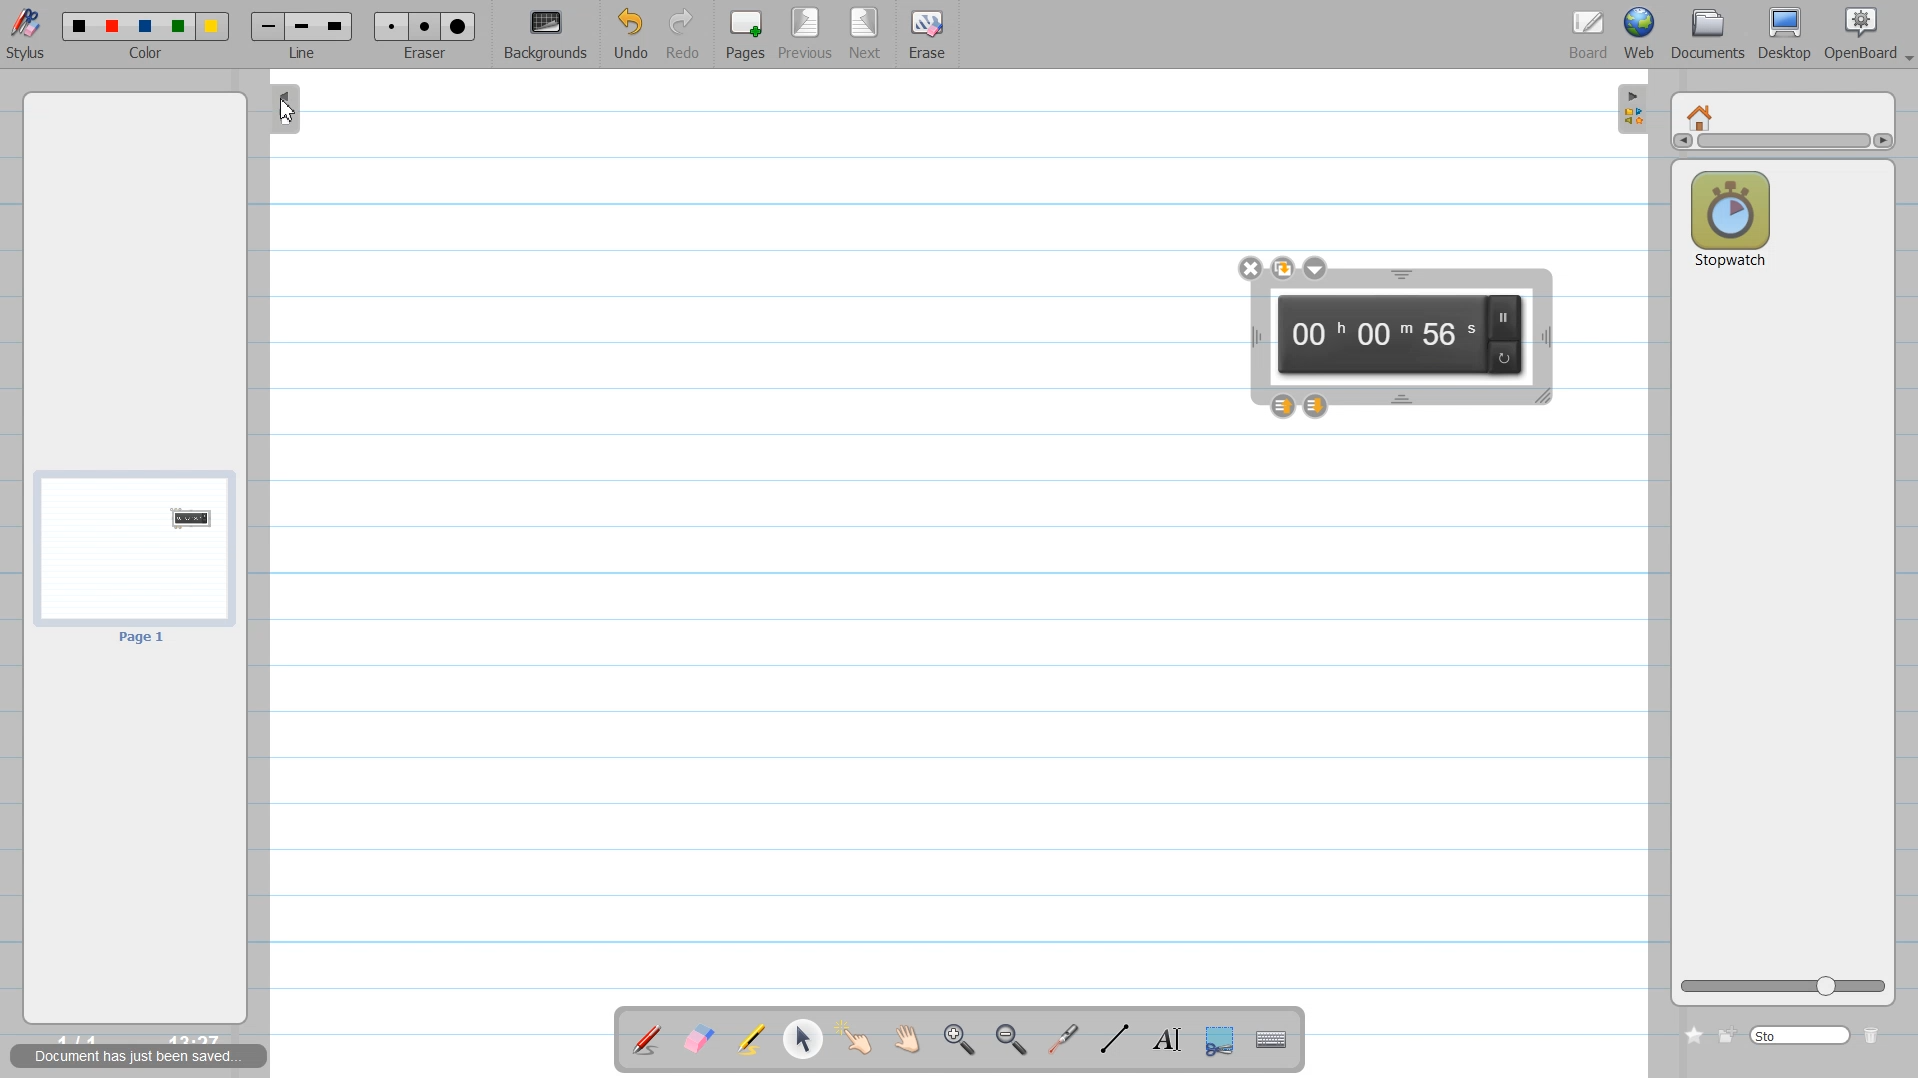 The height and width of the screenshot is (1078, 1918). What do you see at coordinates (802, 1039) in the screenshot?
I see `Select and modify object` at bounding box center [802, 1039].